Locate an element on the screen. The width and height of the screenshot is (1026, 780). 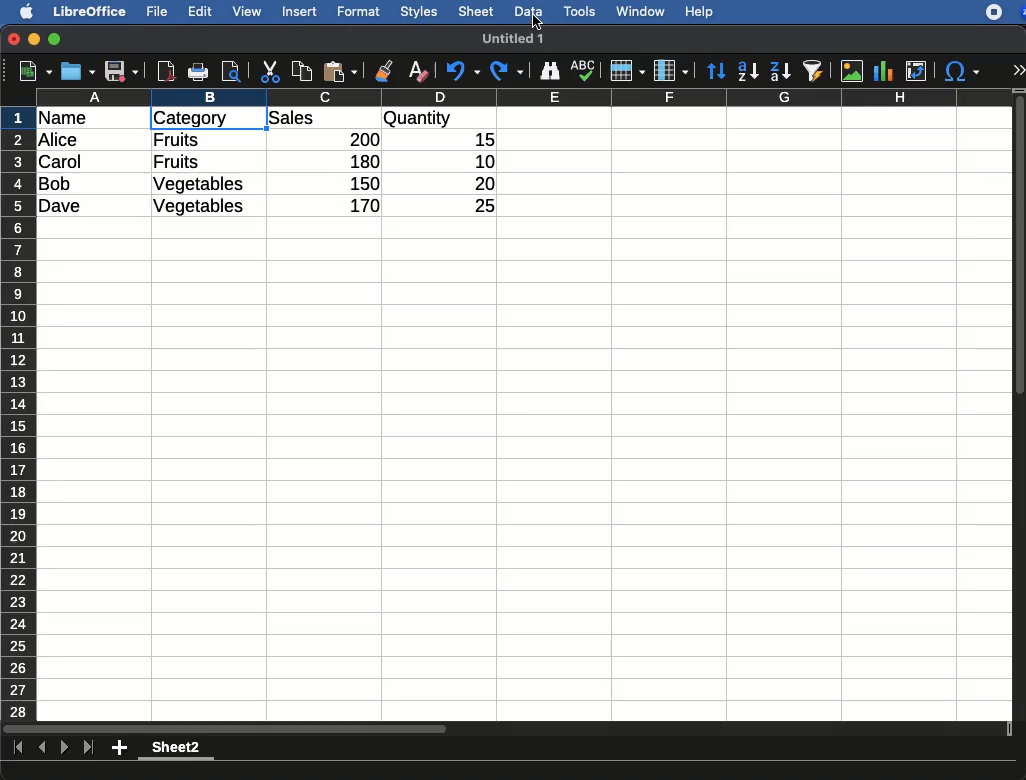
25 is located at coordinates (477, 204).